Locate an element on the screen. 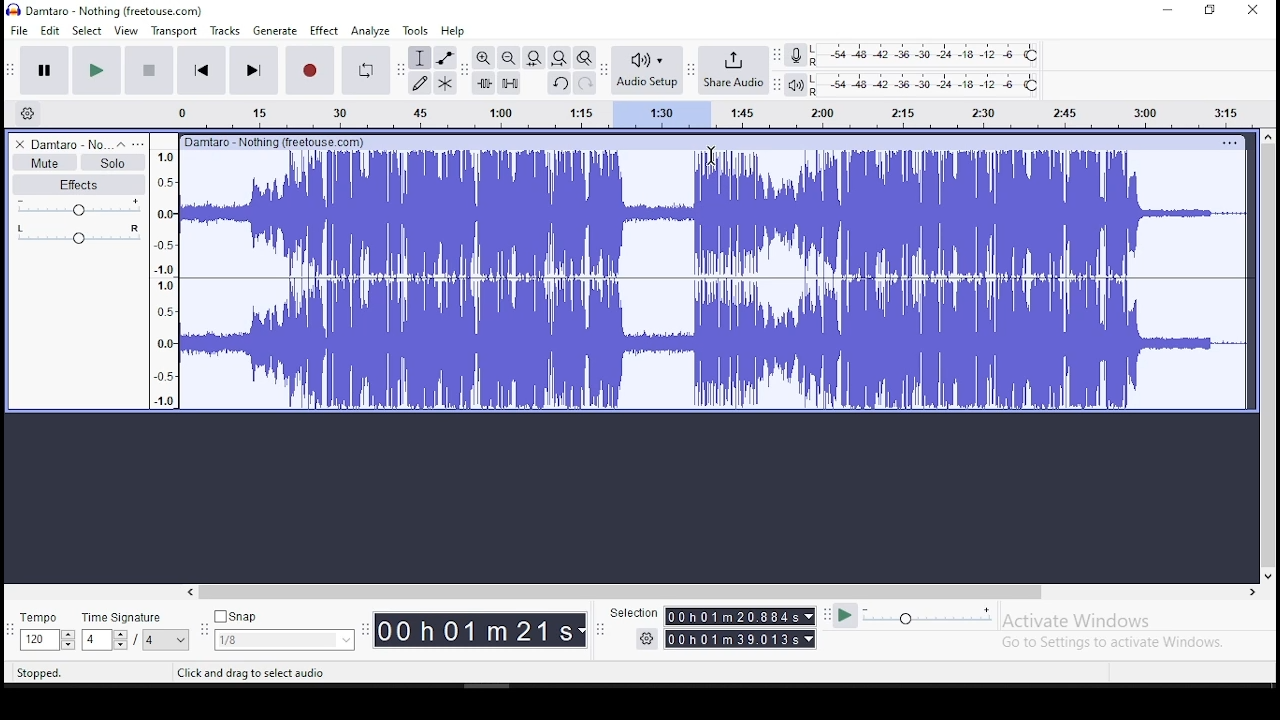  minimize is located at coordinates (1169, 11).